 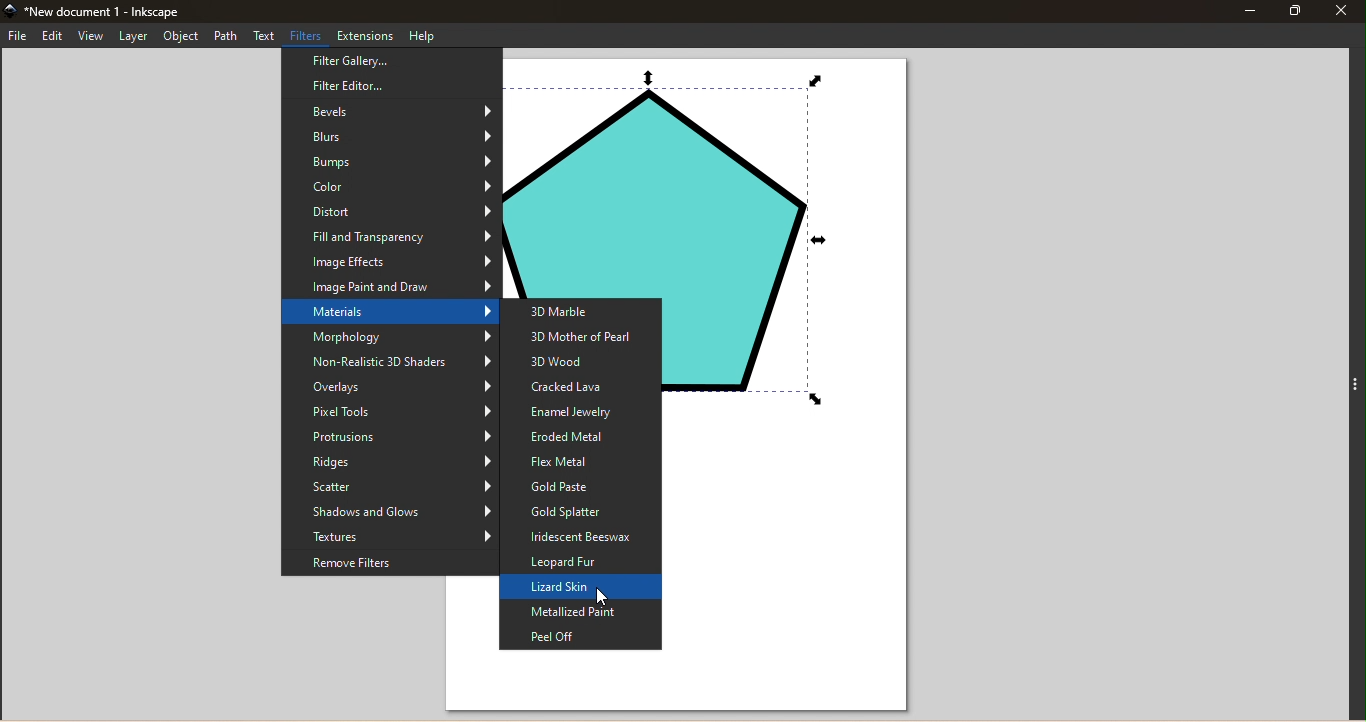 What do you see at coordinates (1295, 10) in the screenshot?
I see `Maximize` at bounding box center [1295, 10].